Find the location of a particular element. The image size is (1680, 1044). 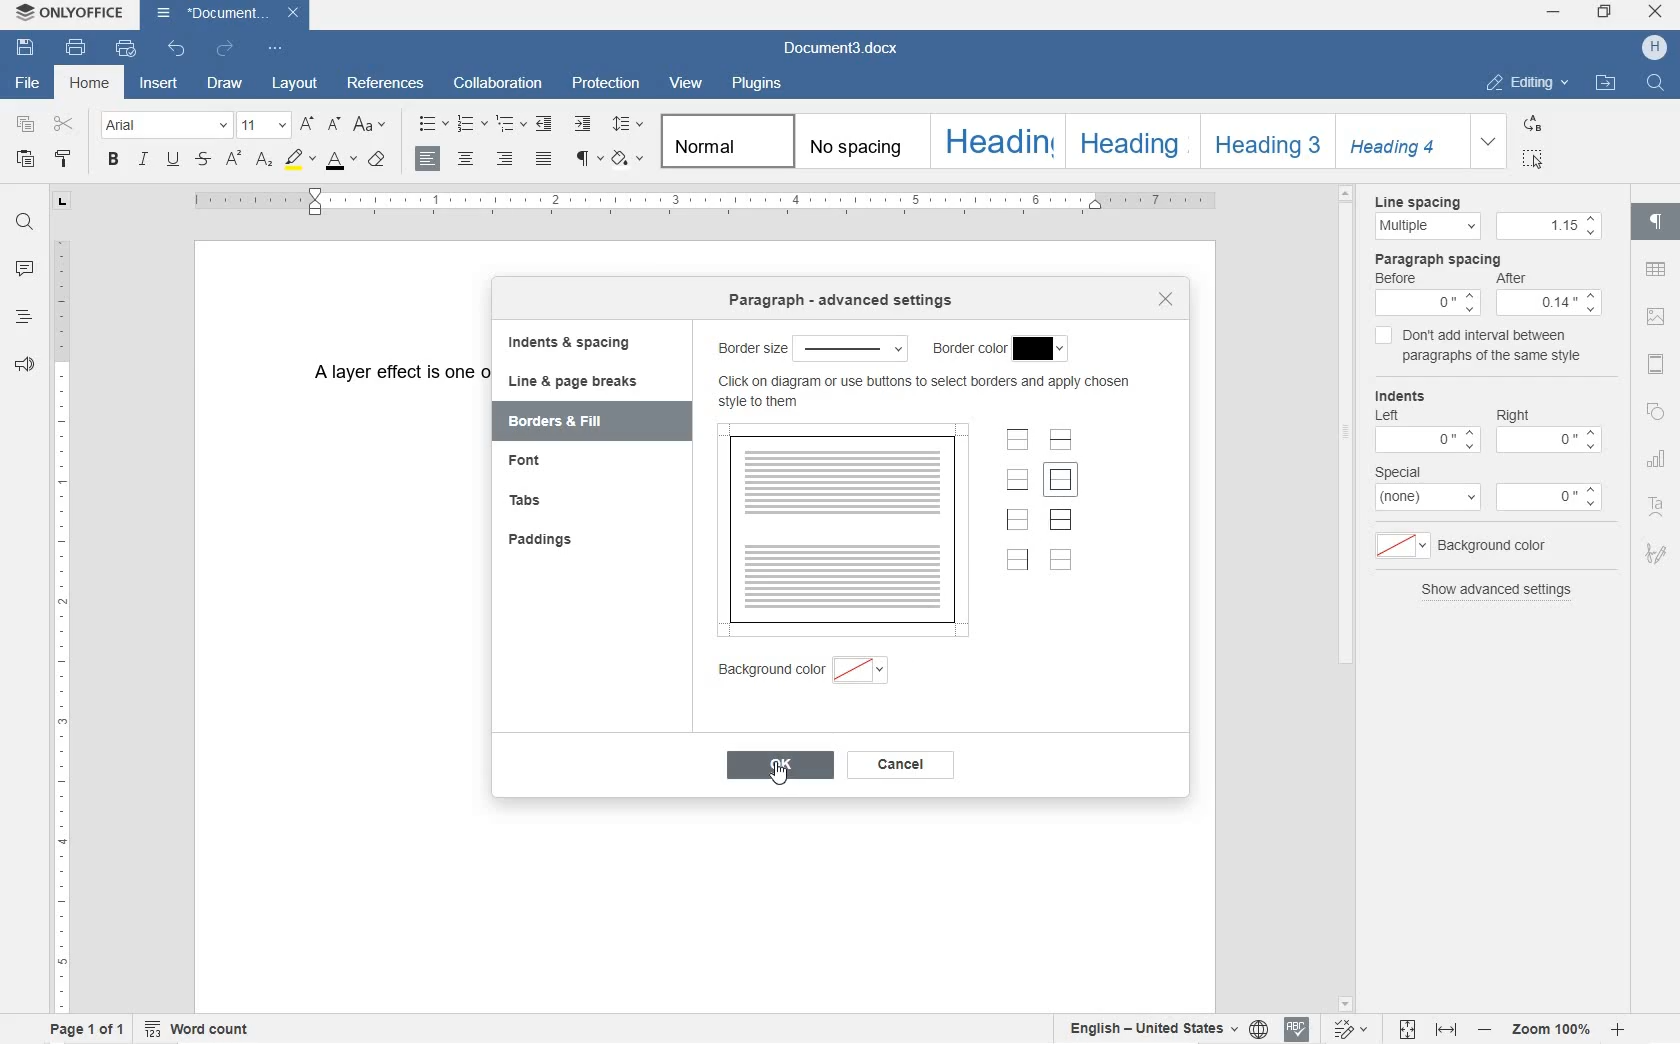

PLUGINS is located at coordinates (755, 84).